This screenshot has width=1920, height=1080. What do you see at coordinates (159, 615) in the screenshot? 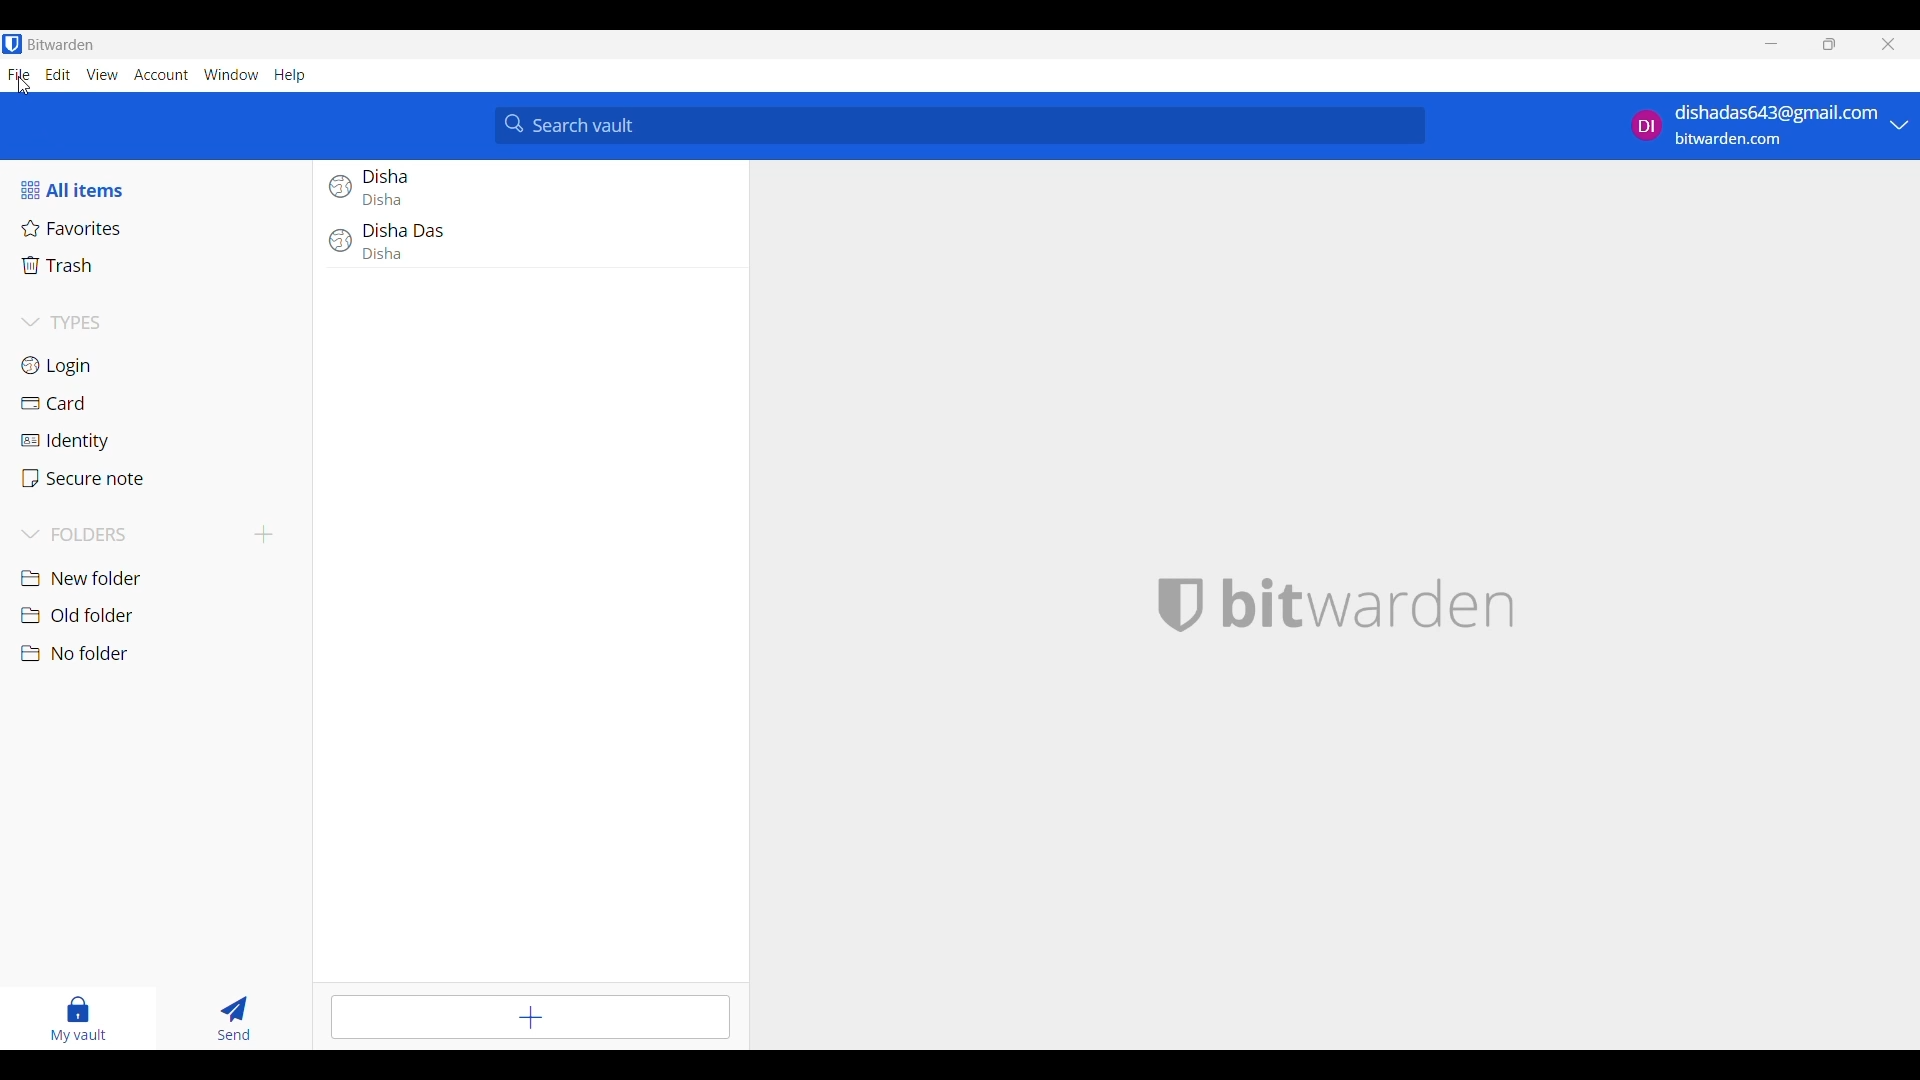
I see `Old folder` at bounding box center [159, 615].